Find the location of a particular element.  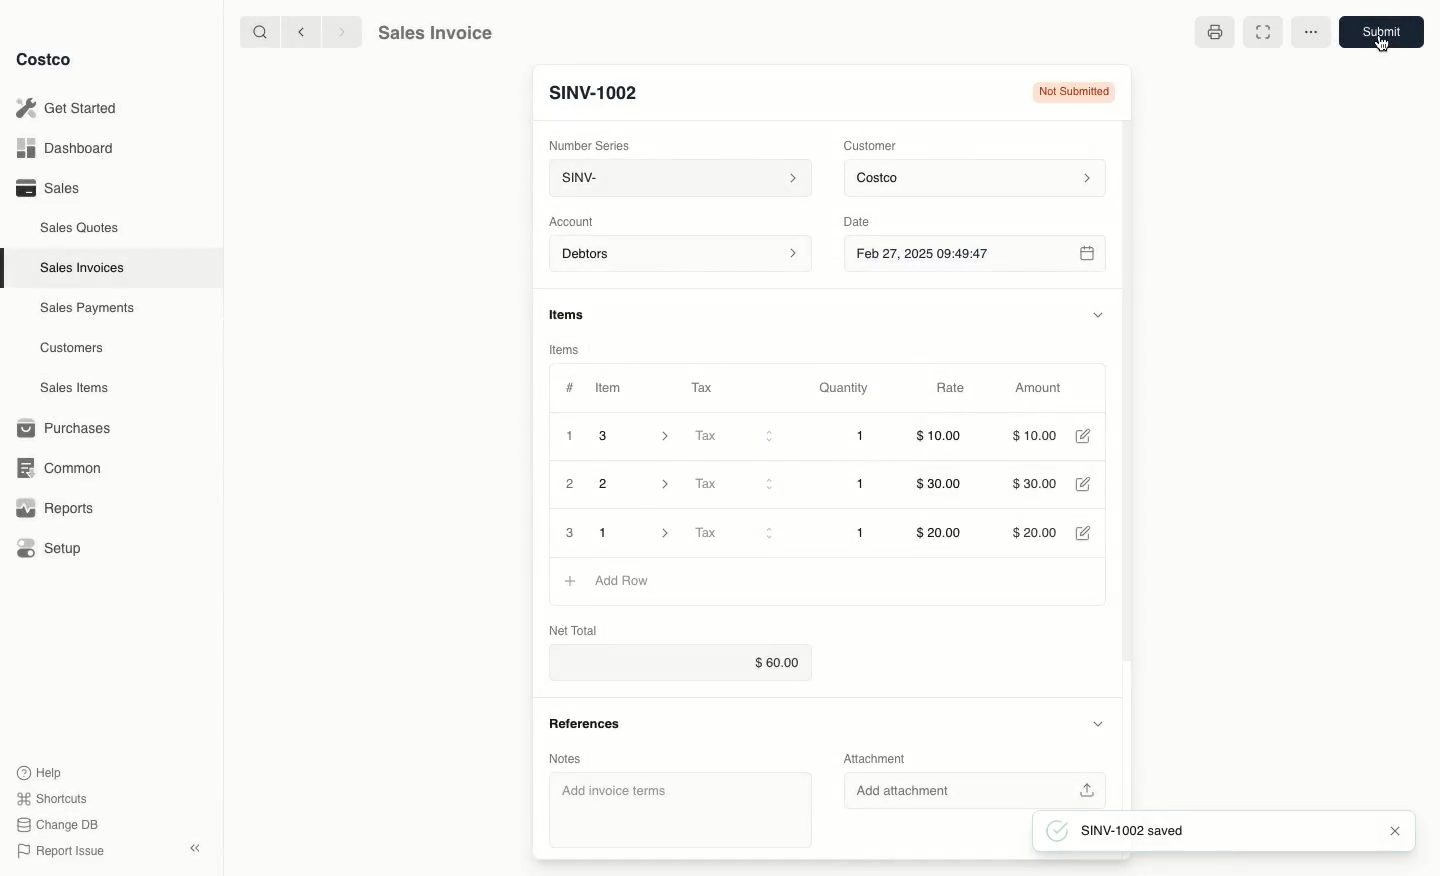

Common is located at coordinates (55, 466).